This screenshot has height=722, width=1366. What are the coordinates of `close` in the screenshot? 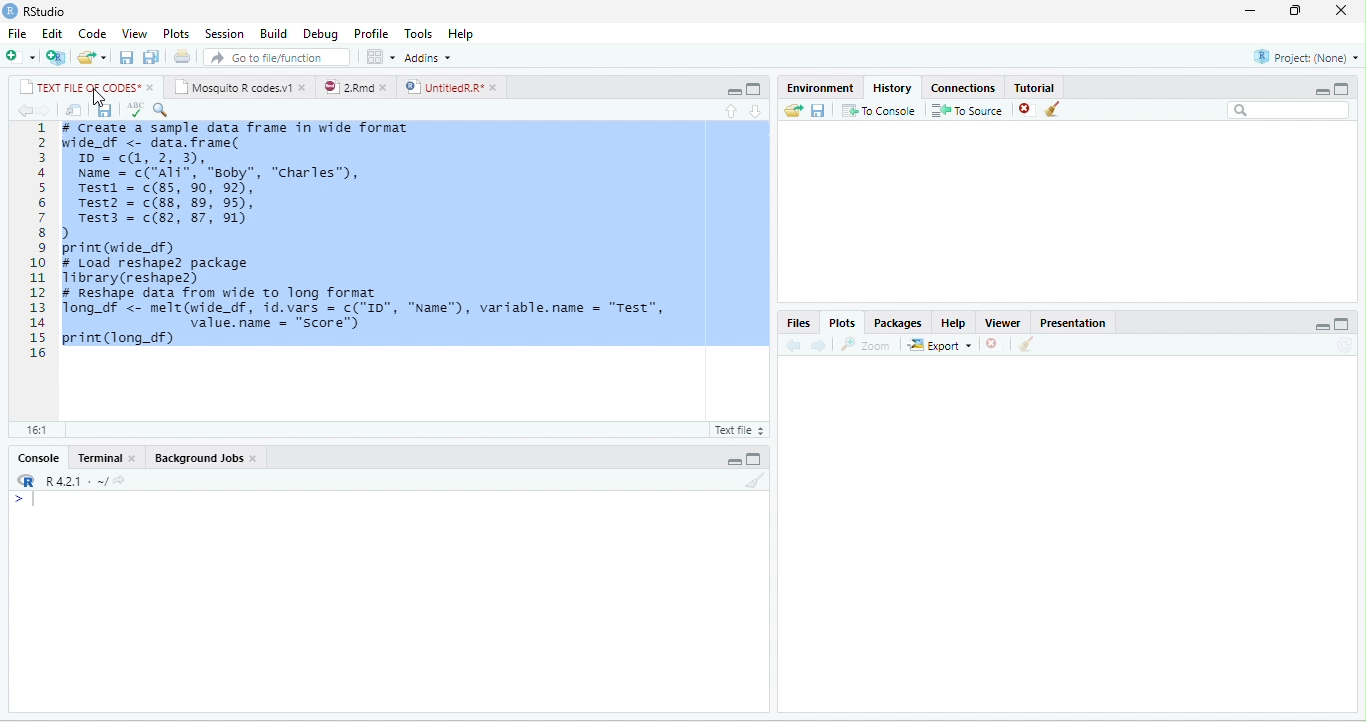 It's located at (134, 458).